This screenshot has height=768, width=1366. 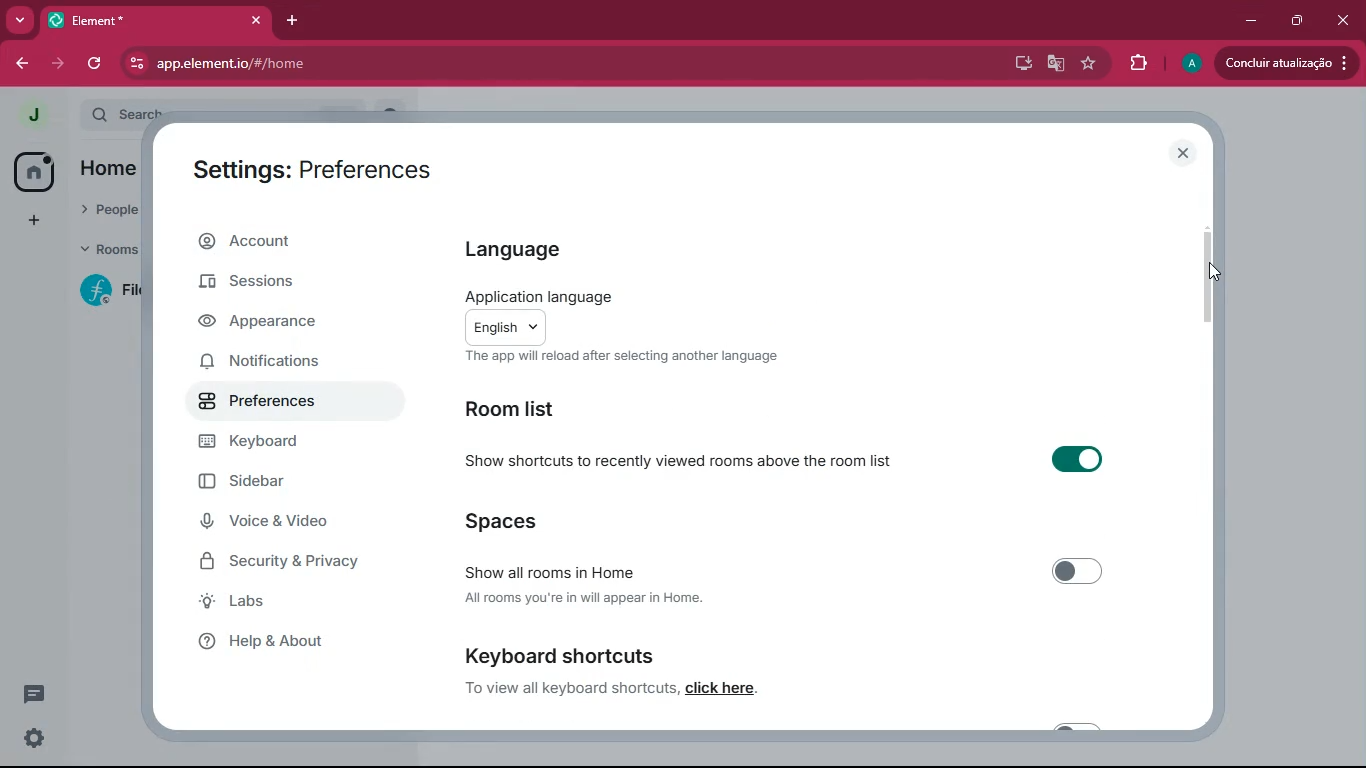 What do you see at coordinates (1075, 568) in the screenshot?
I see `toggle off` at bounding box center [1075, 568].